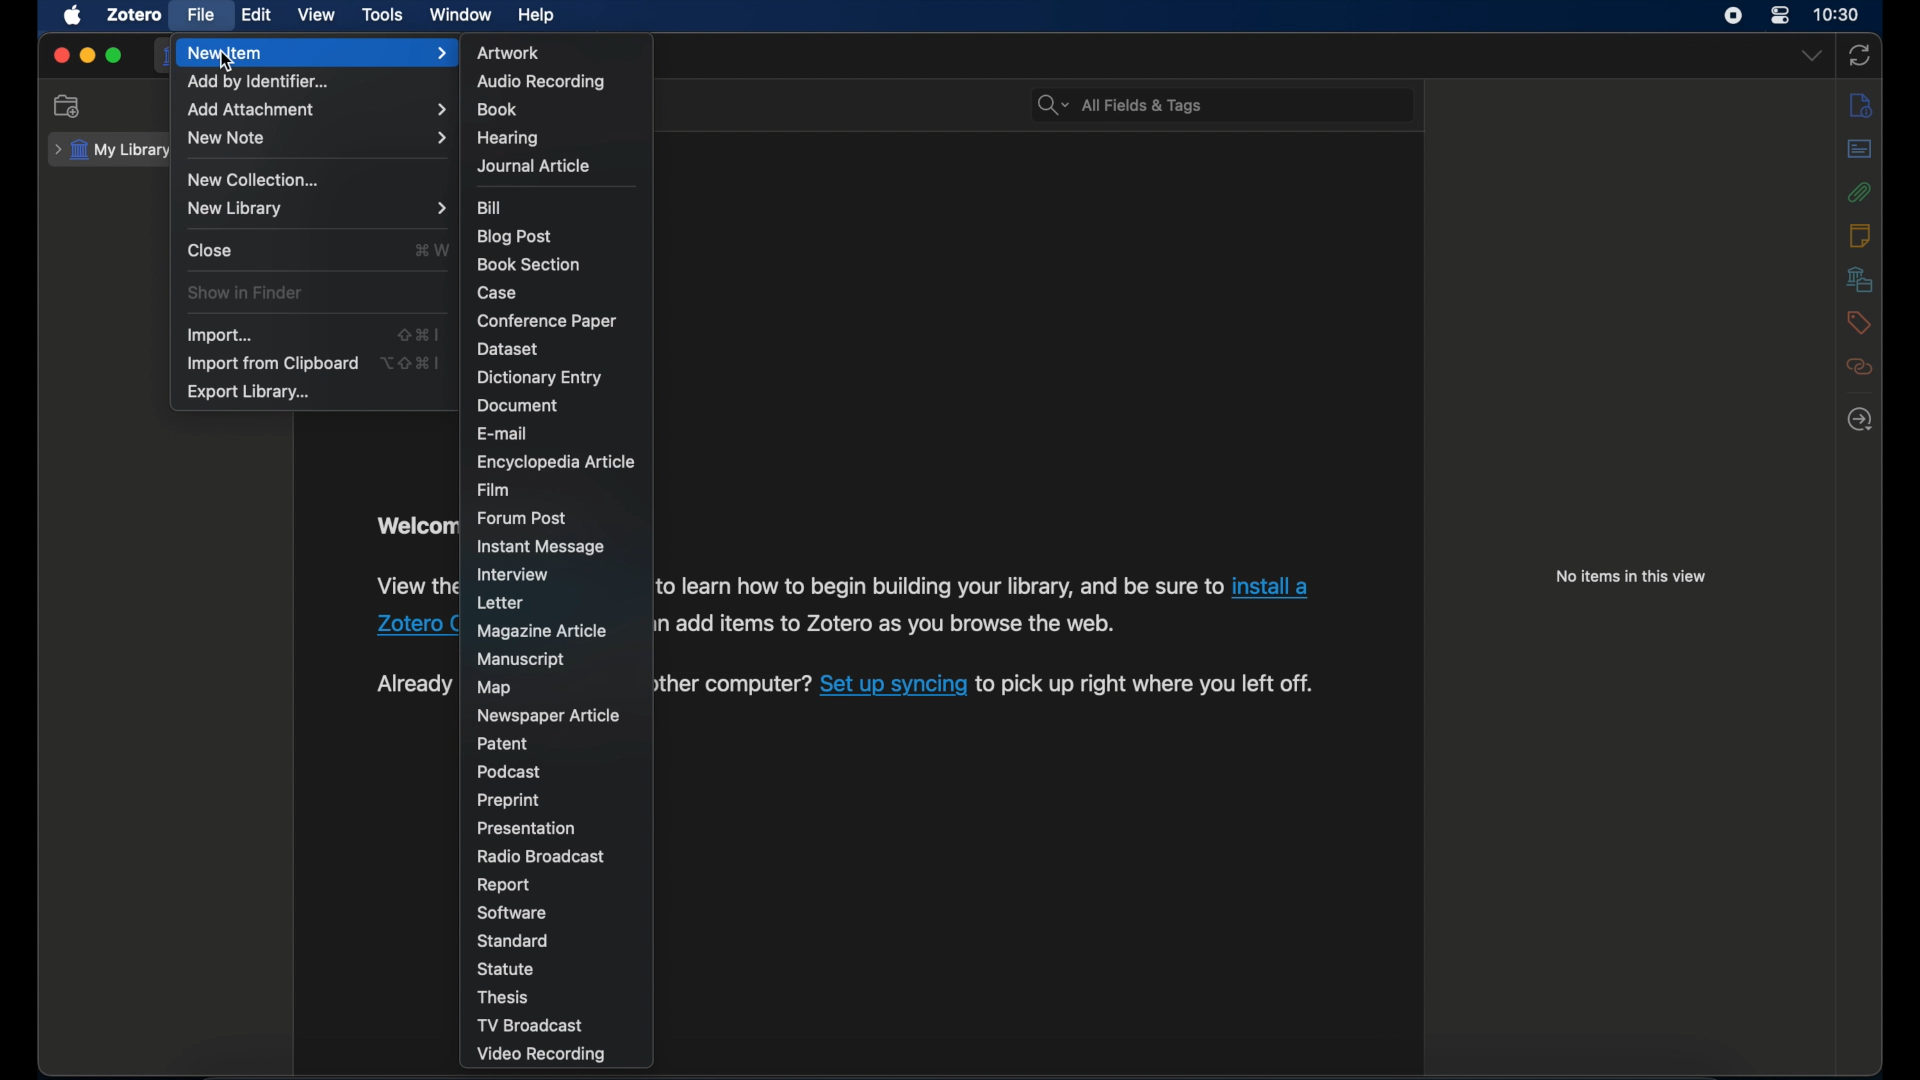  What do you see at coordinates (114, 151) in the screenshot?
I see `my library` at bounding box center [114, 151].